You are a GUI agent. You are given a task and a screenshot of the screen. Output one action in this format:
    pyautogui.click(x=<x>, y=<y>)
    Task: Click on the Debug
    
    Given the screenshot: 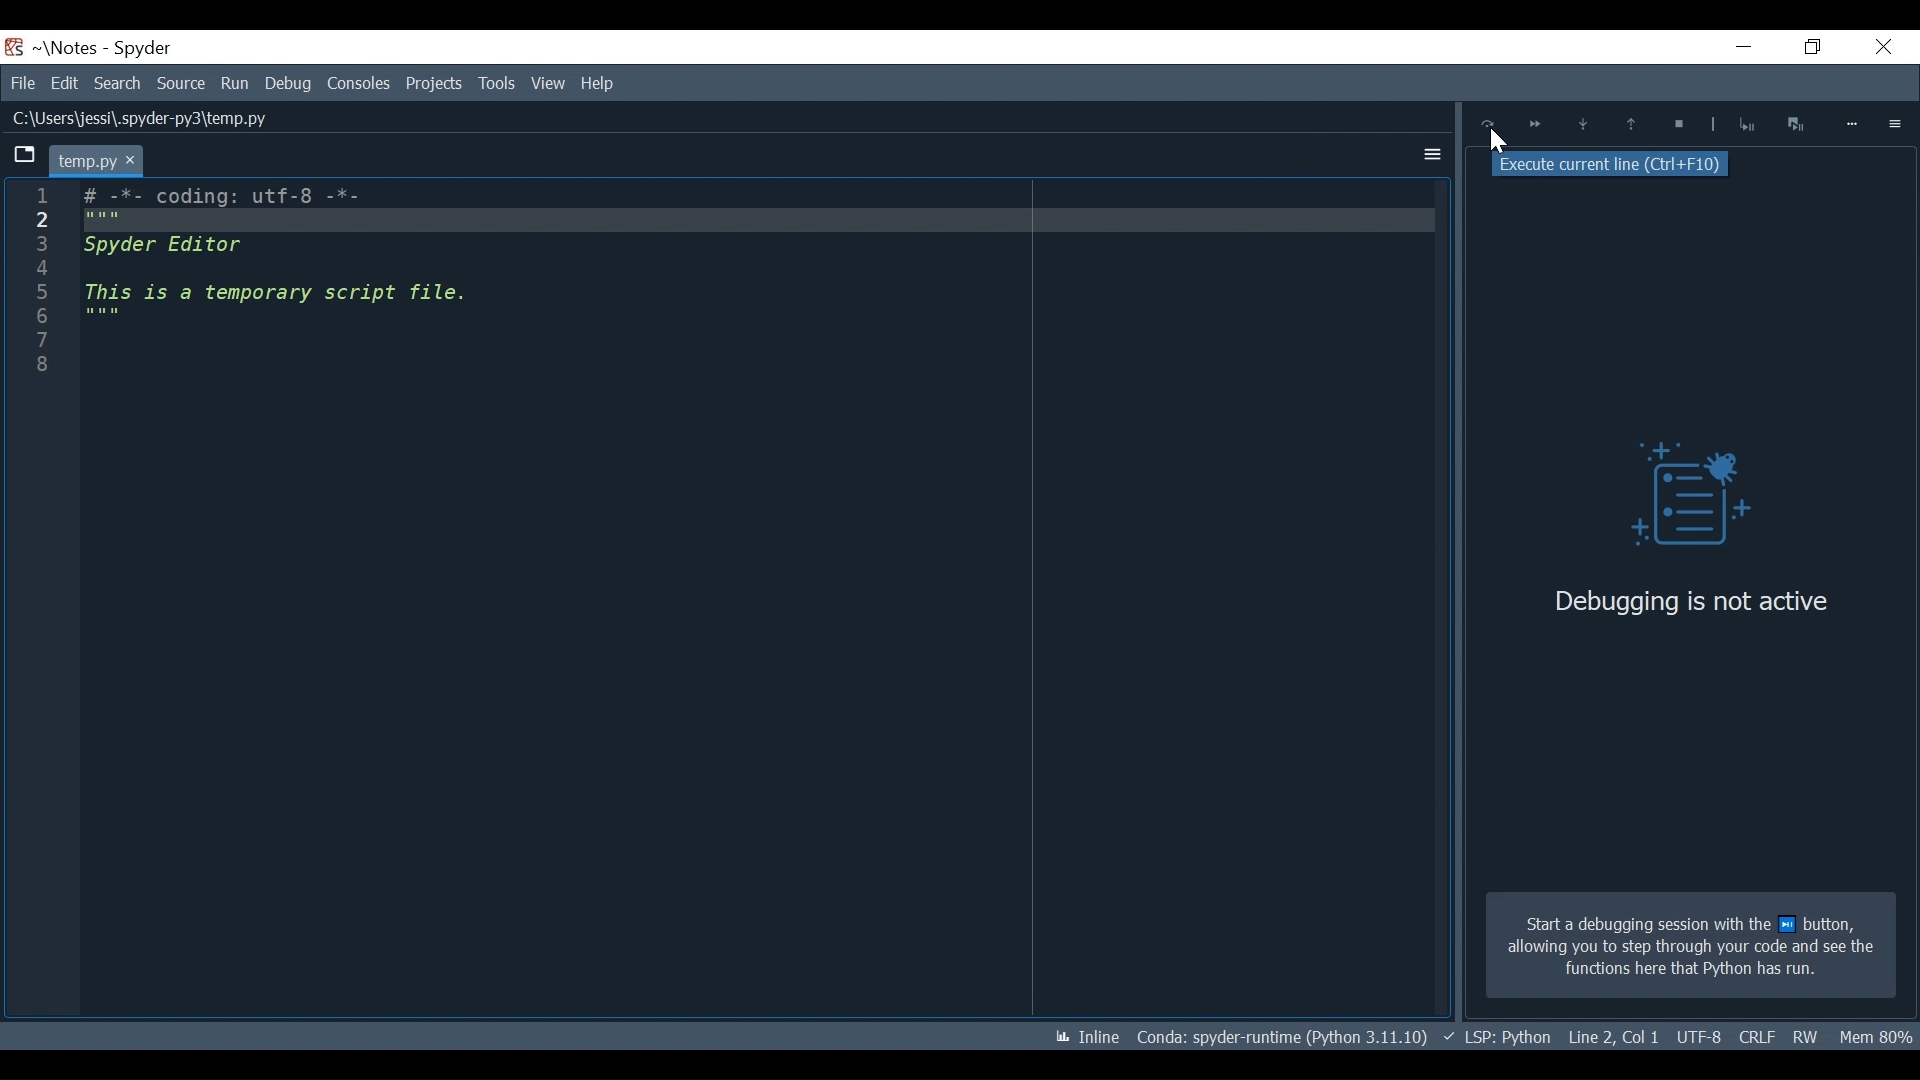 What is the action you would take?
    pyautogui.click(x=288, y=83)
    